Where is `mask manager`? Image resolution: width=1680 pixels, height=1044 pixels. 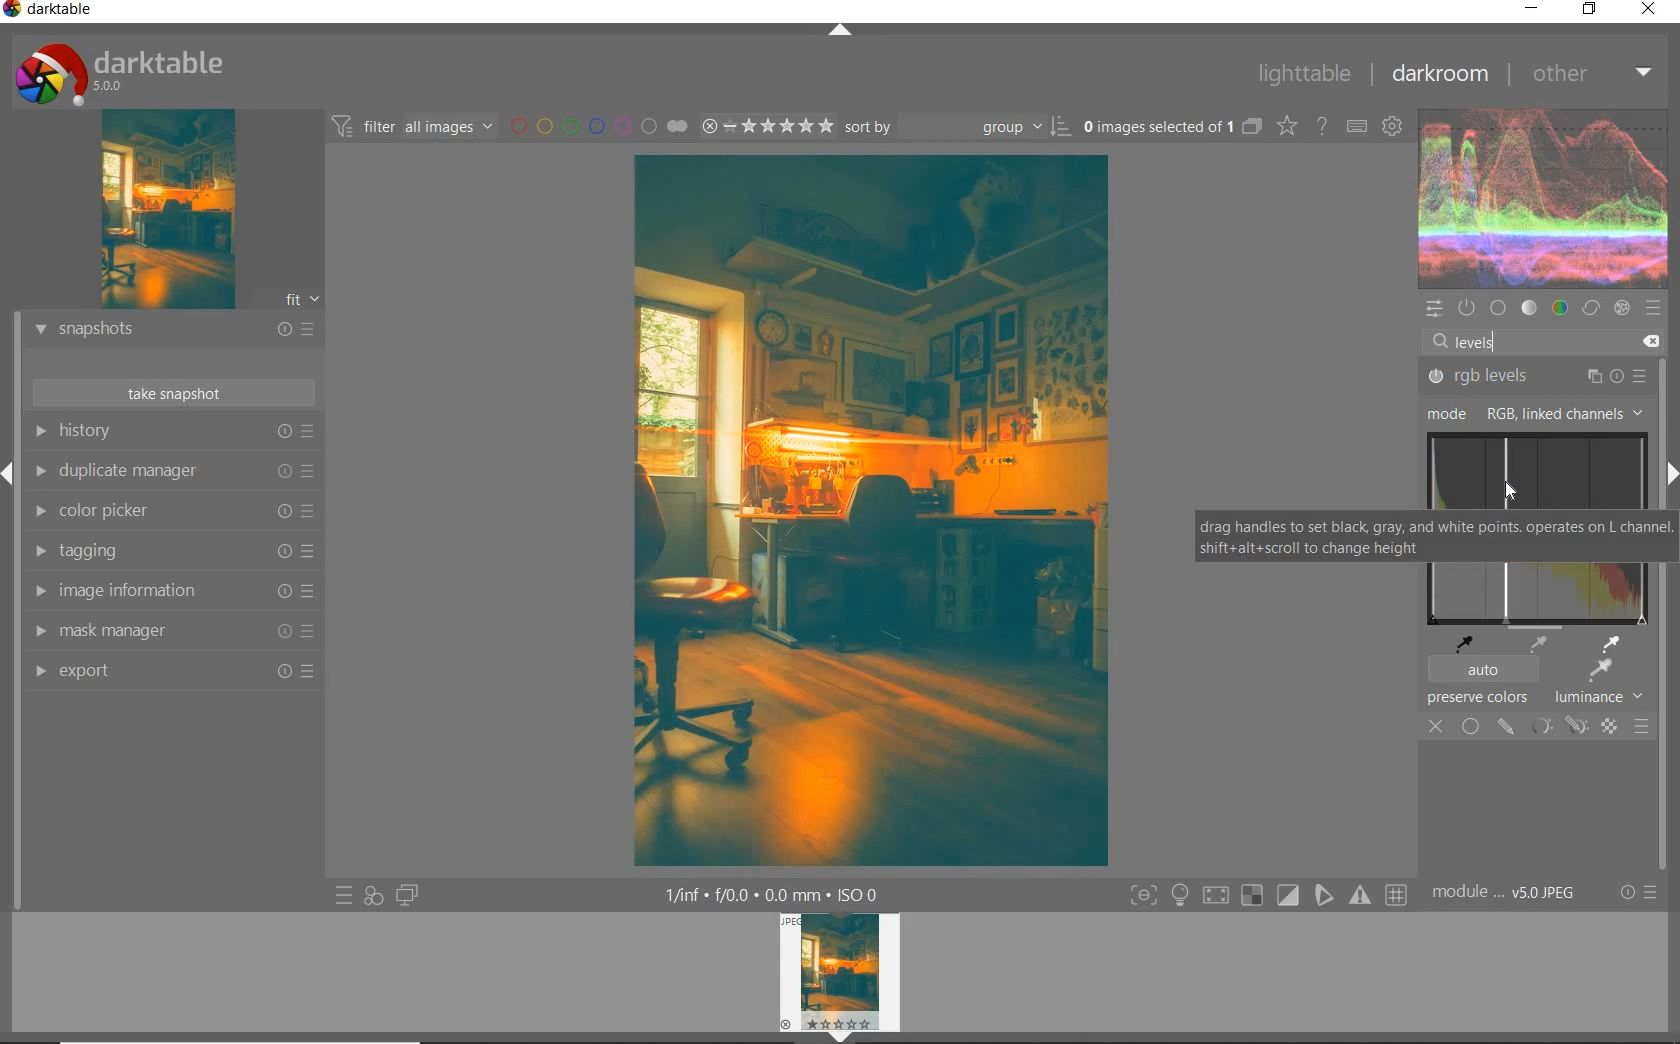 mask manager is located at coordinates (172, 631).